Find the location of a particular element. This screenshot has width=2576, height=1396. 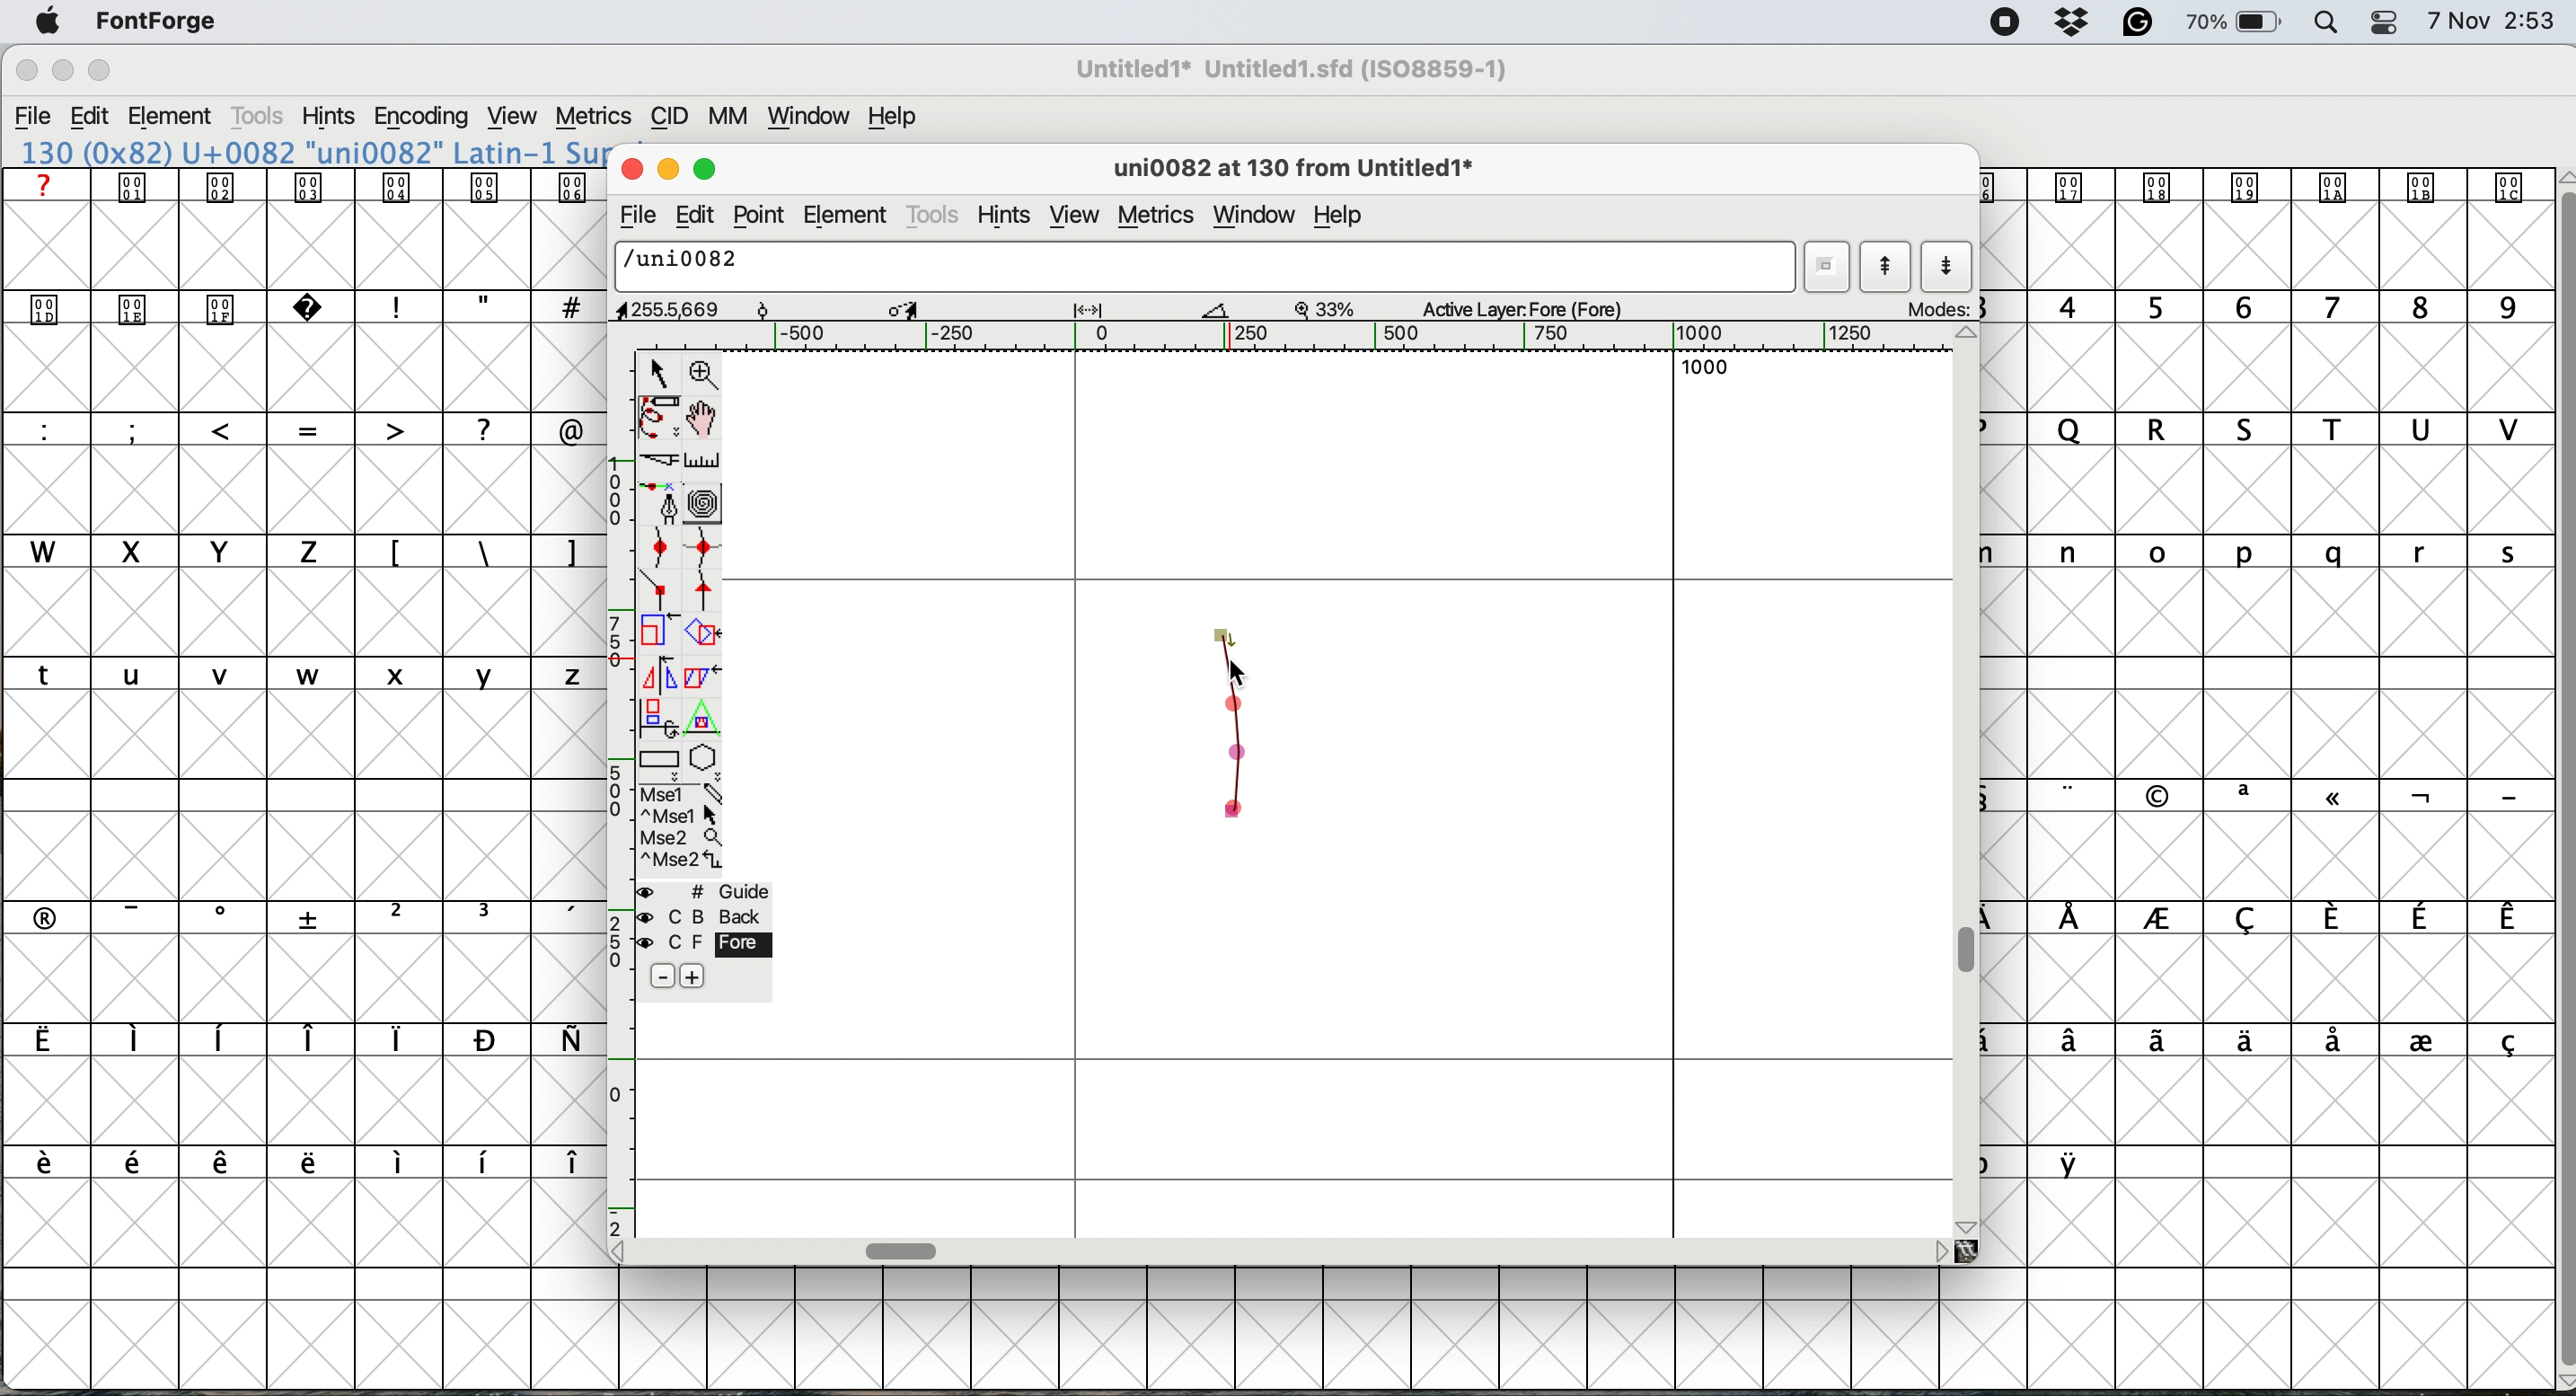

special characters is located at coordinates (479, 306).